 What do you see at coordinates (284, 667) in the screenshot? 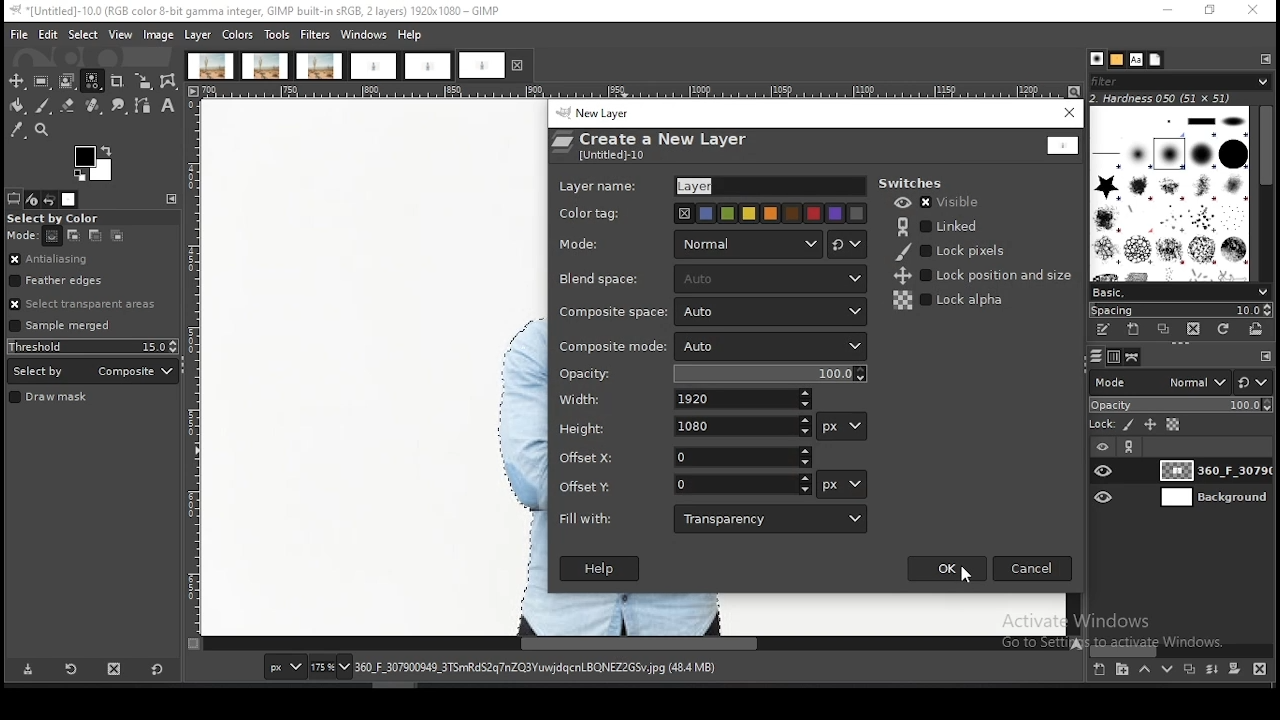
I see `units` at bounding box center [284, 667].